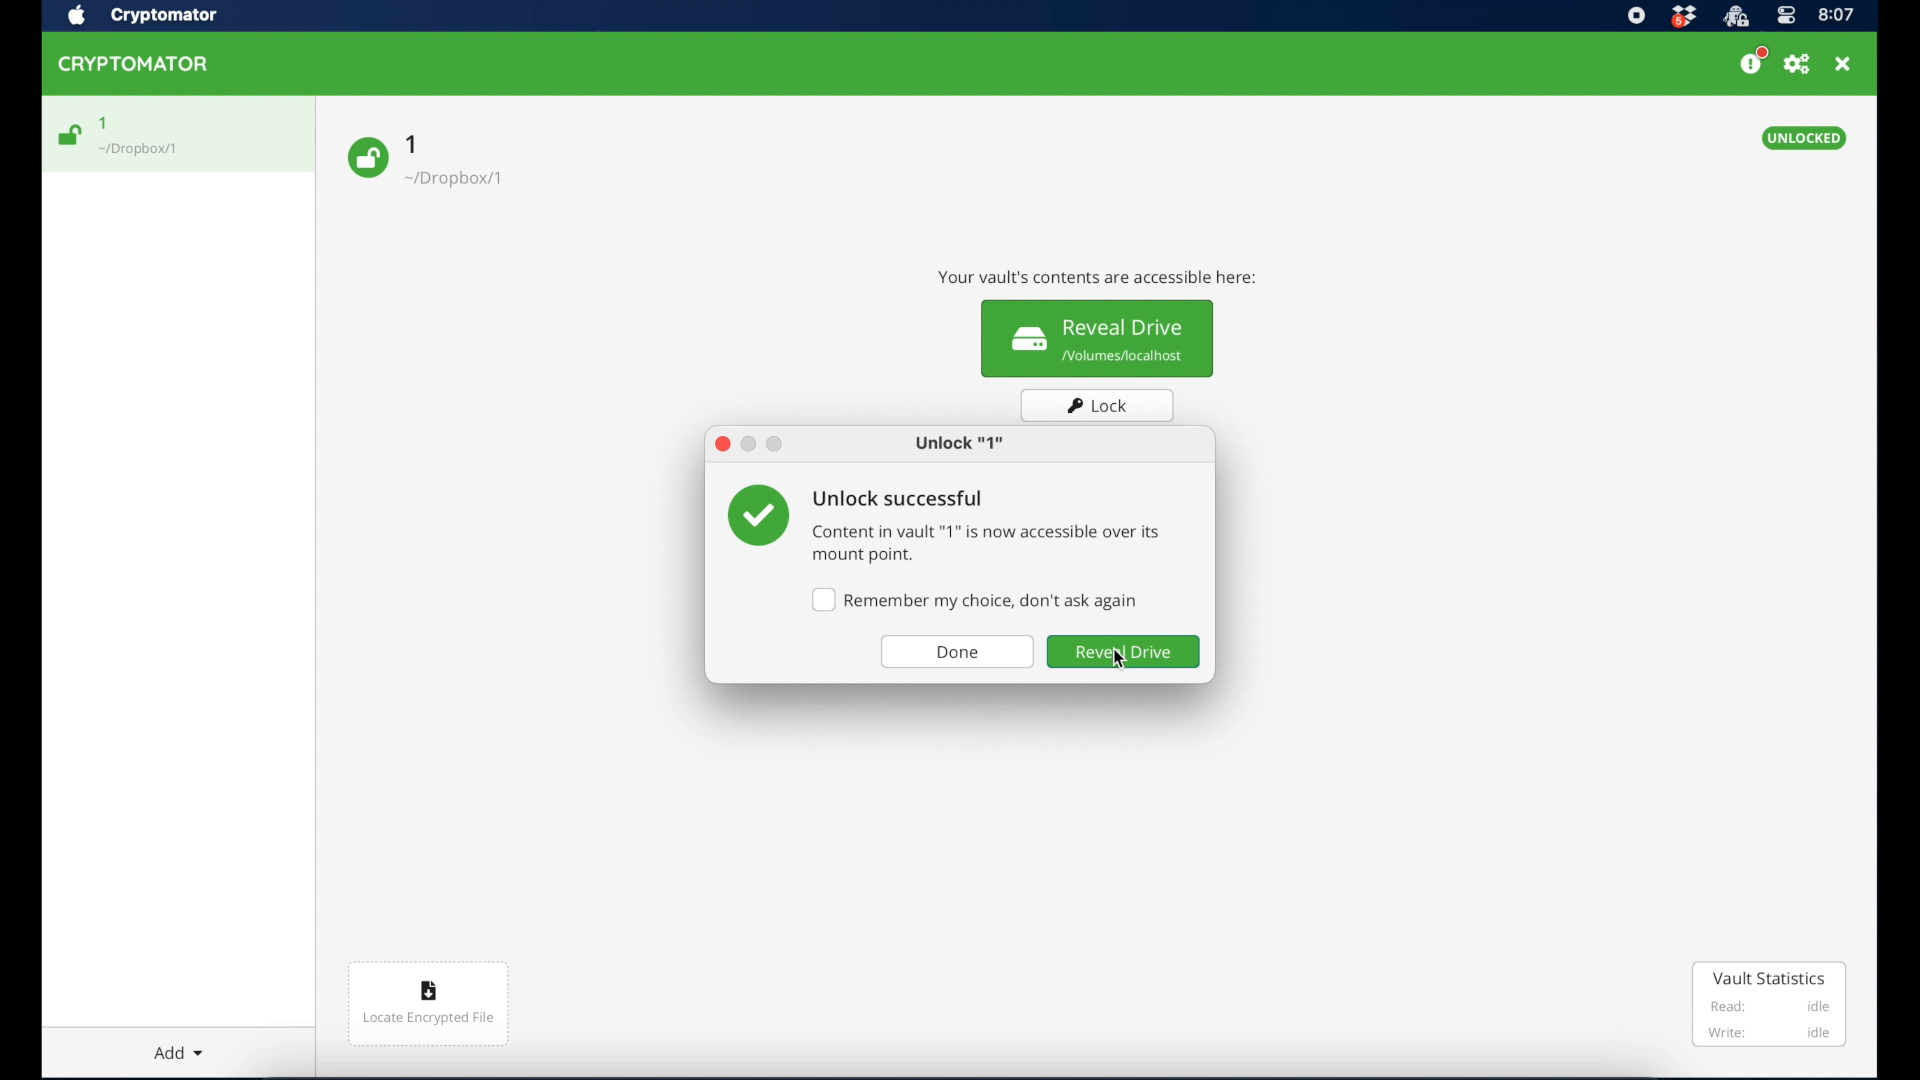 The width and height of the screenshot is (1920, 1080). I want to click on 1 Dropbox/1, so click(152, 137).